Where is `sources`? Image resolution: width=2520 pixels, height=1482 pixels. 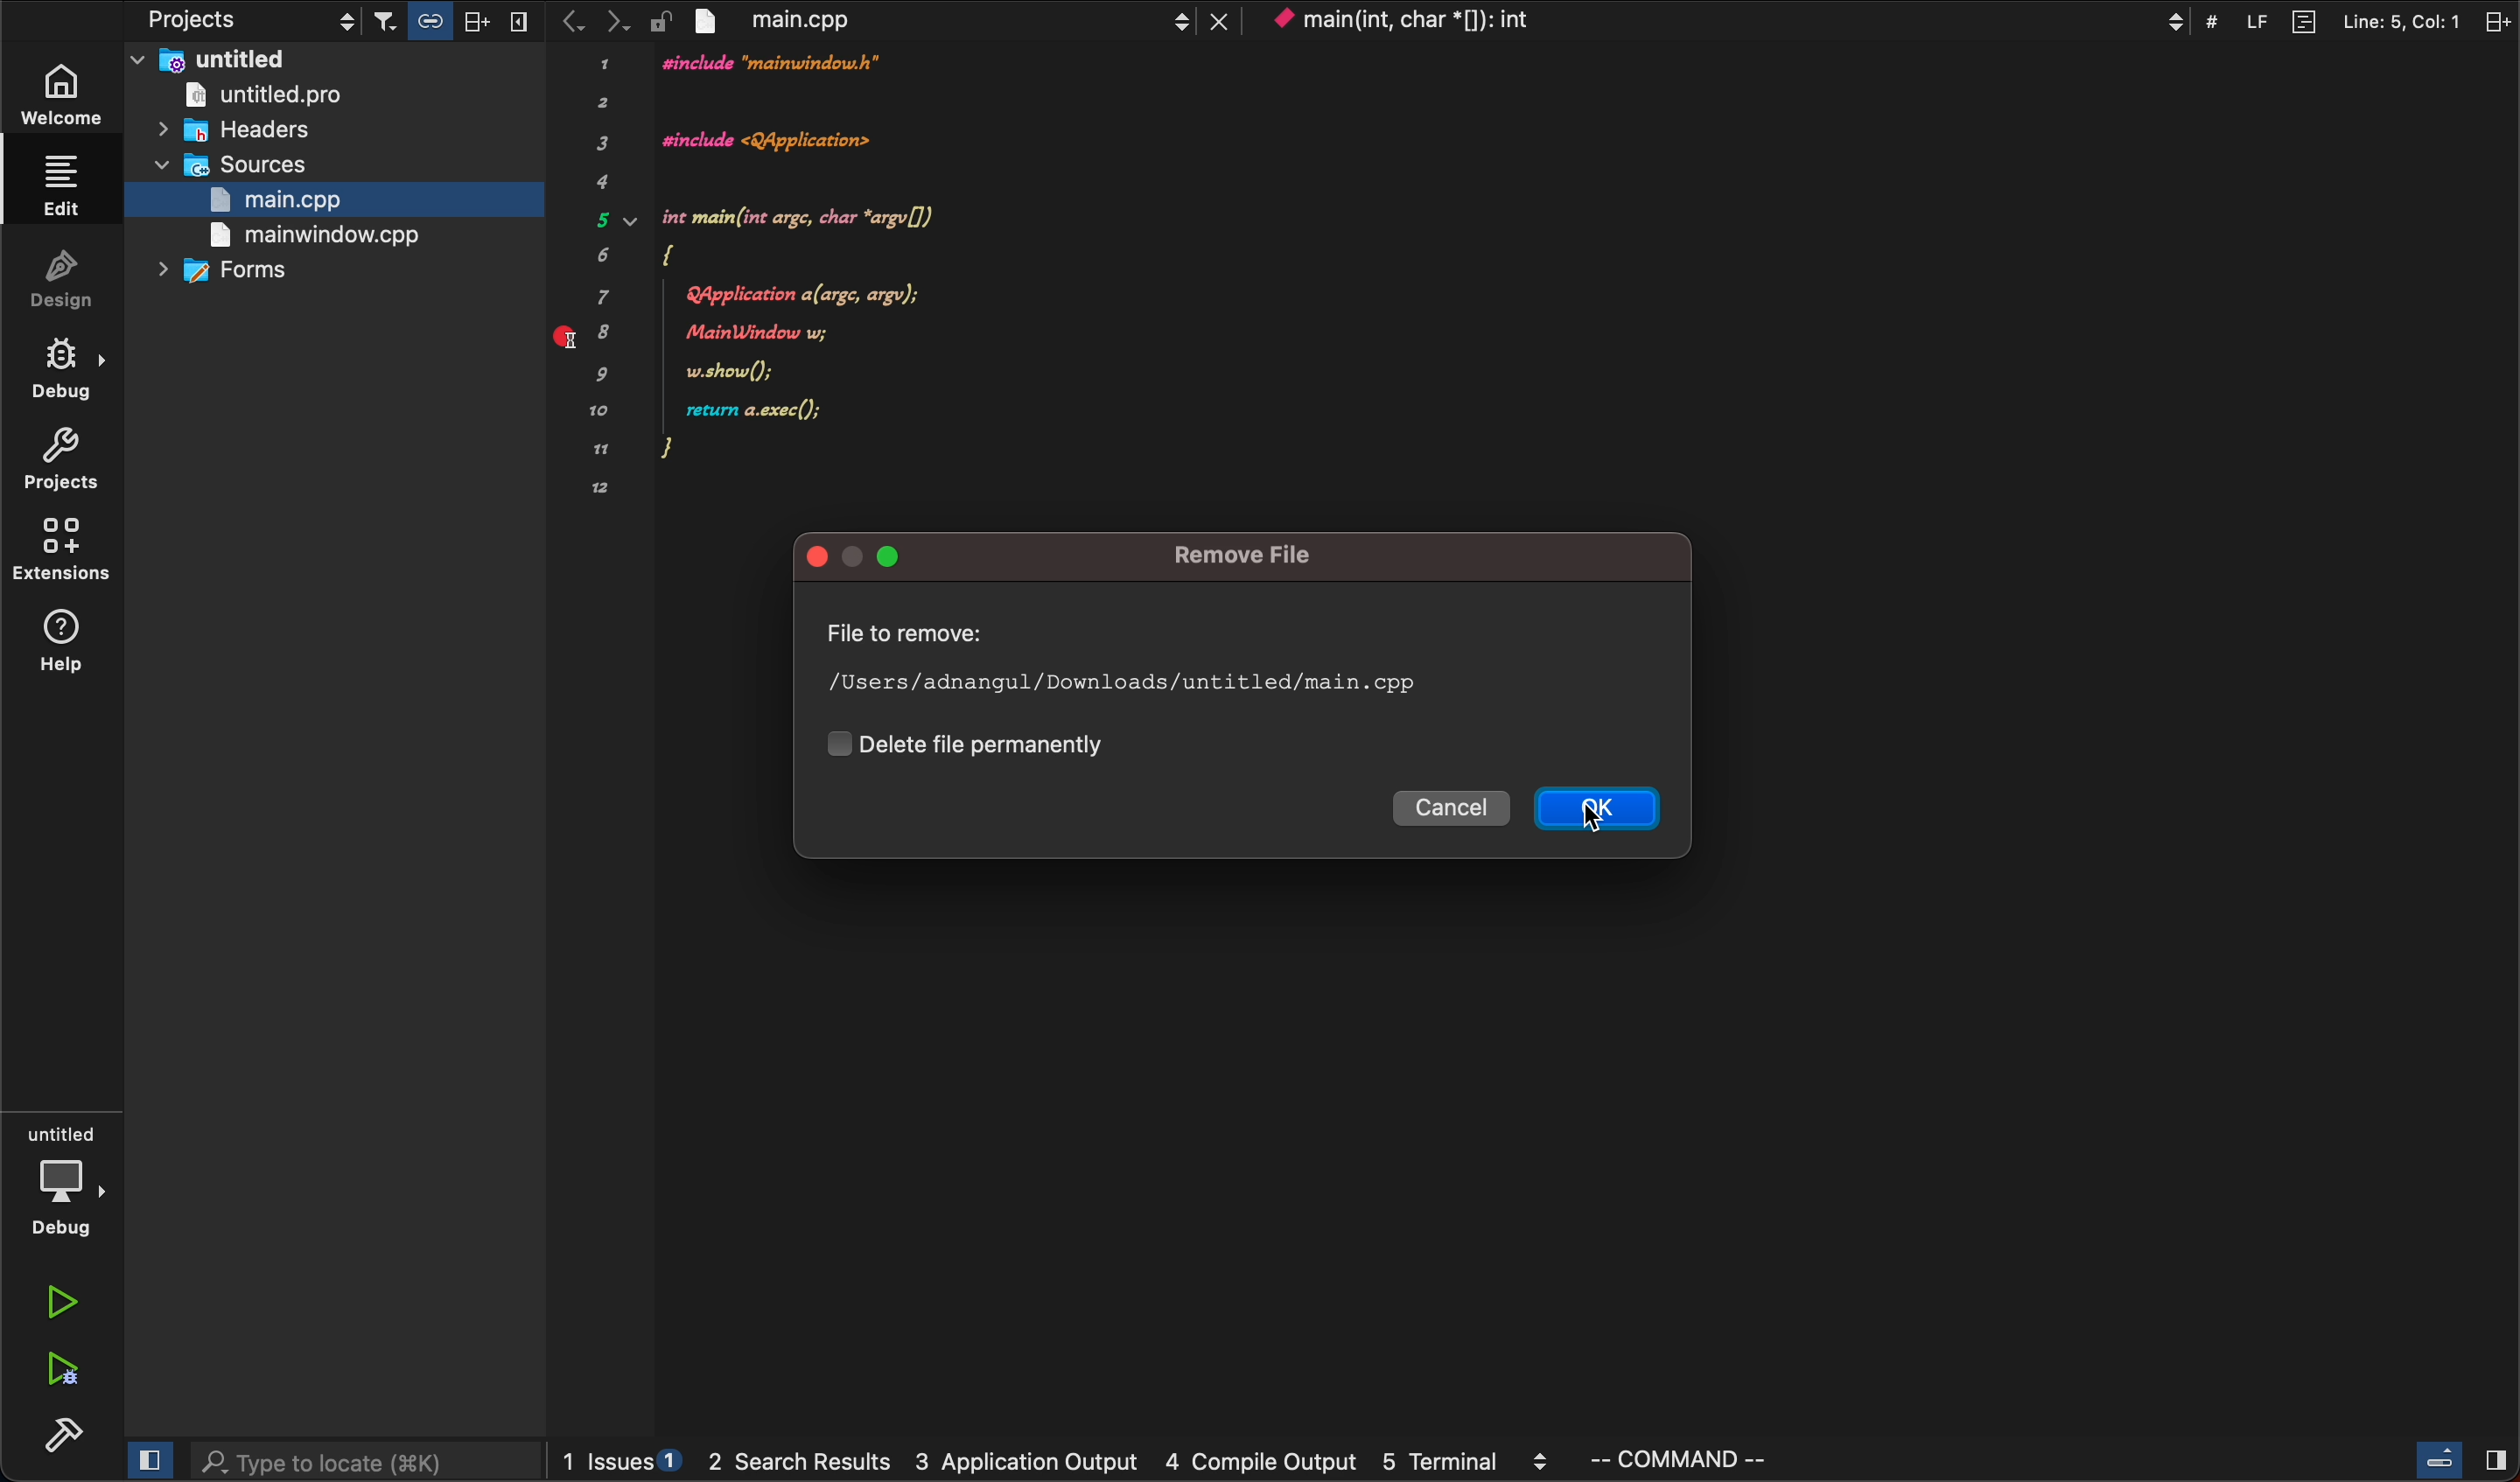 sources is located at coordinates (234, 165).